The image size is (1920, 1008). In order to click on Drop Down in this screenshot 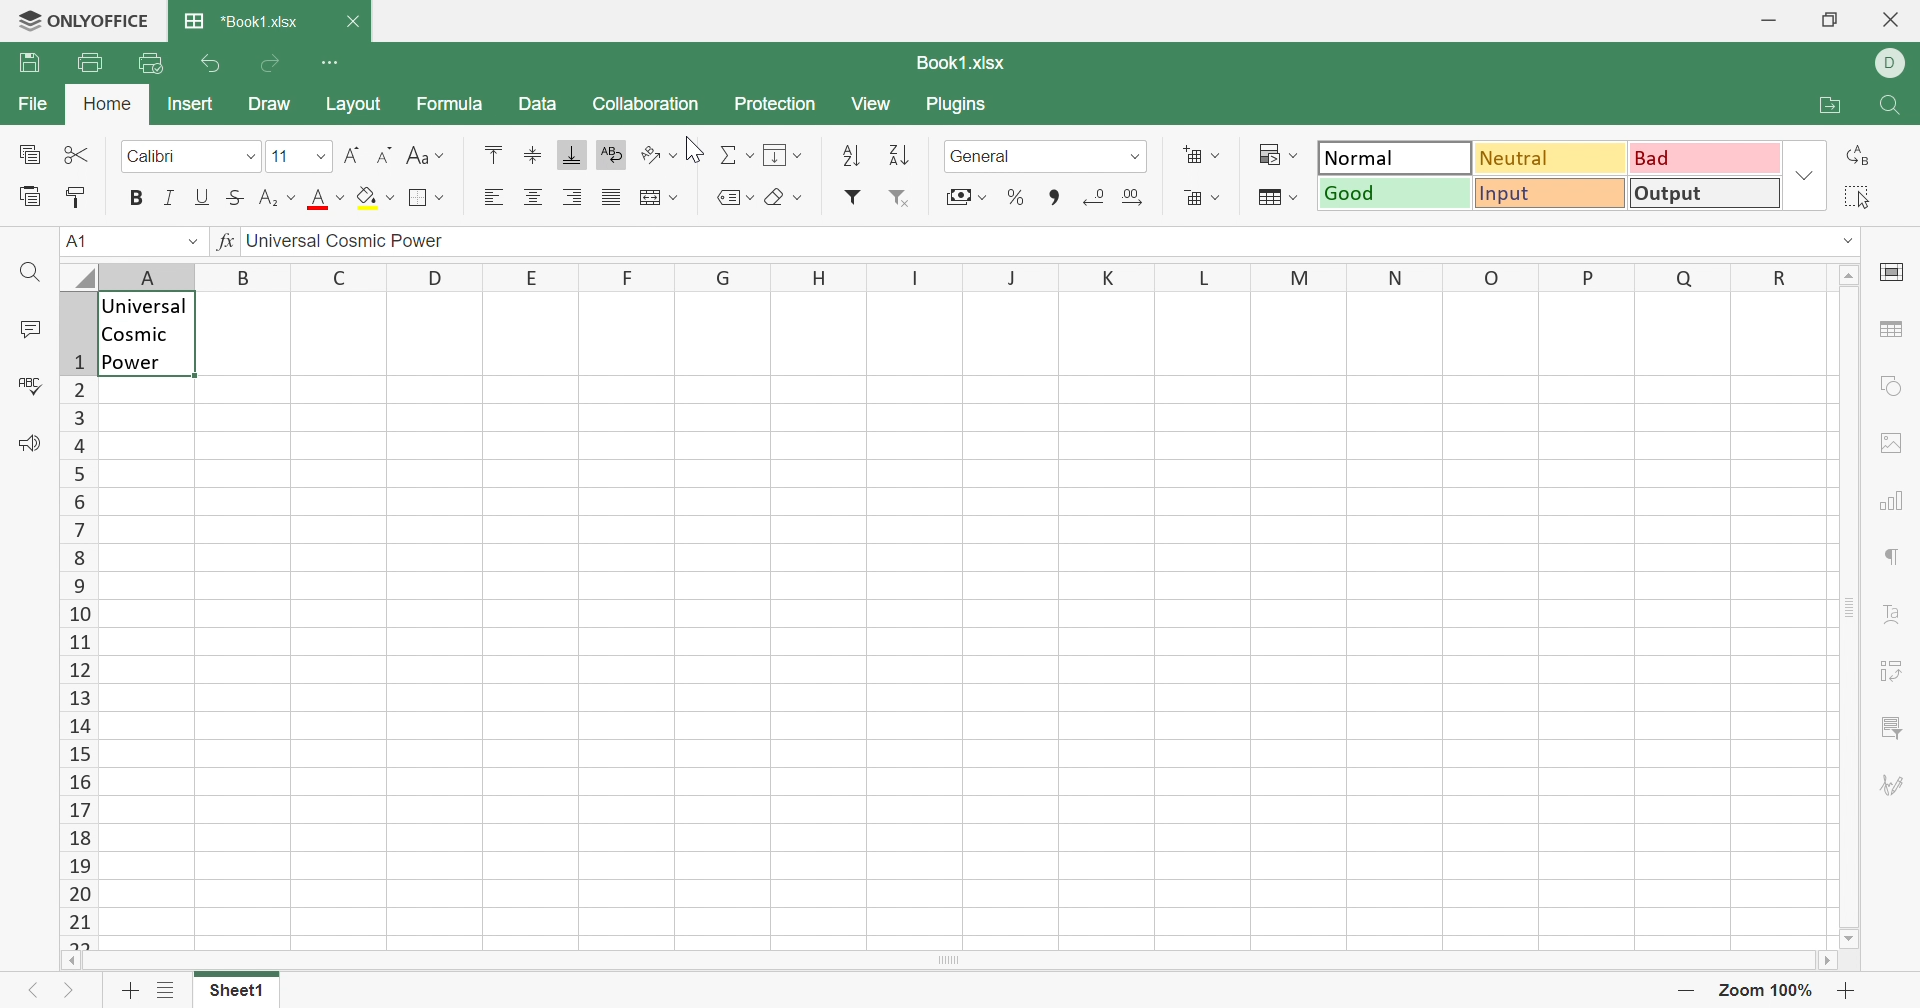, I will do `click(1804, 176)`.